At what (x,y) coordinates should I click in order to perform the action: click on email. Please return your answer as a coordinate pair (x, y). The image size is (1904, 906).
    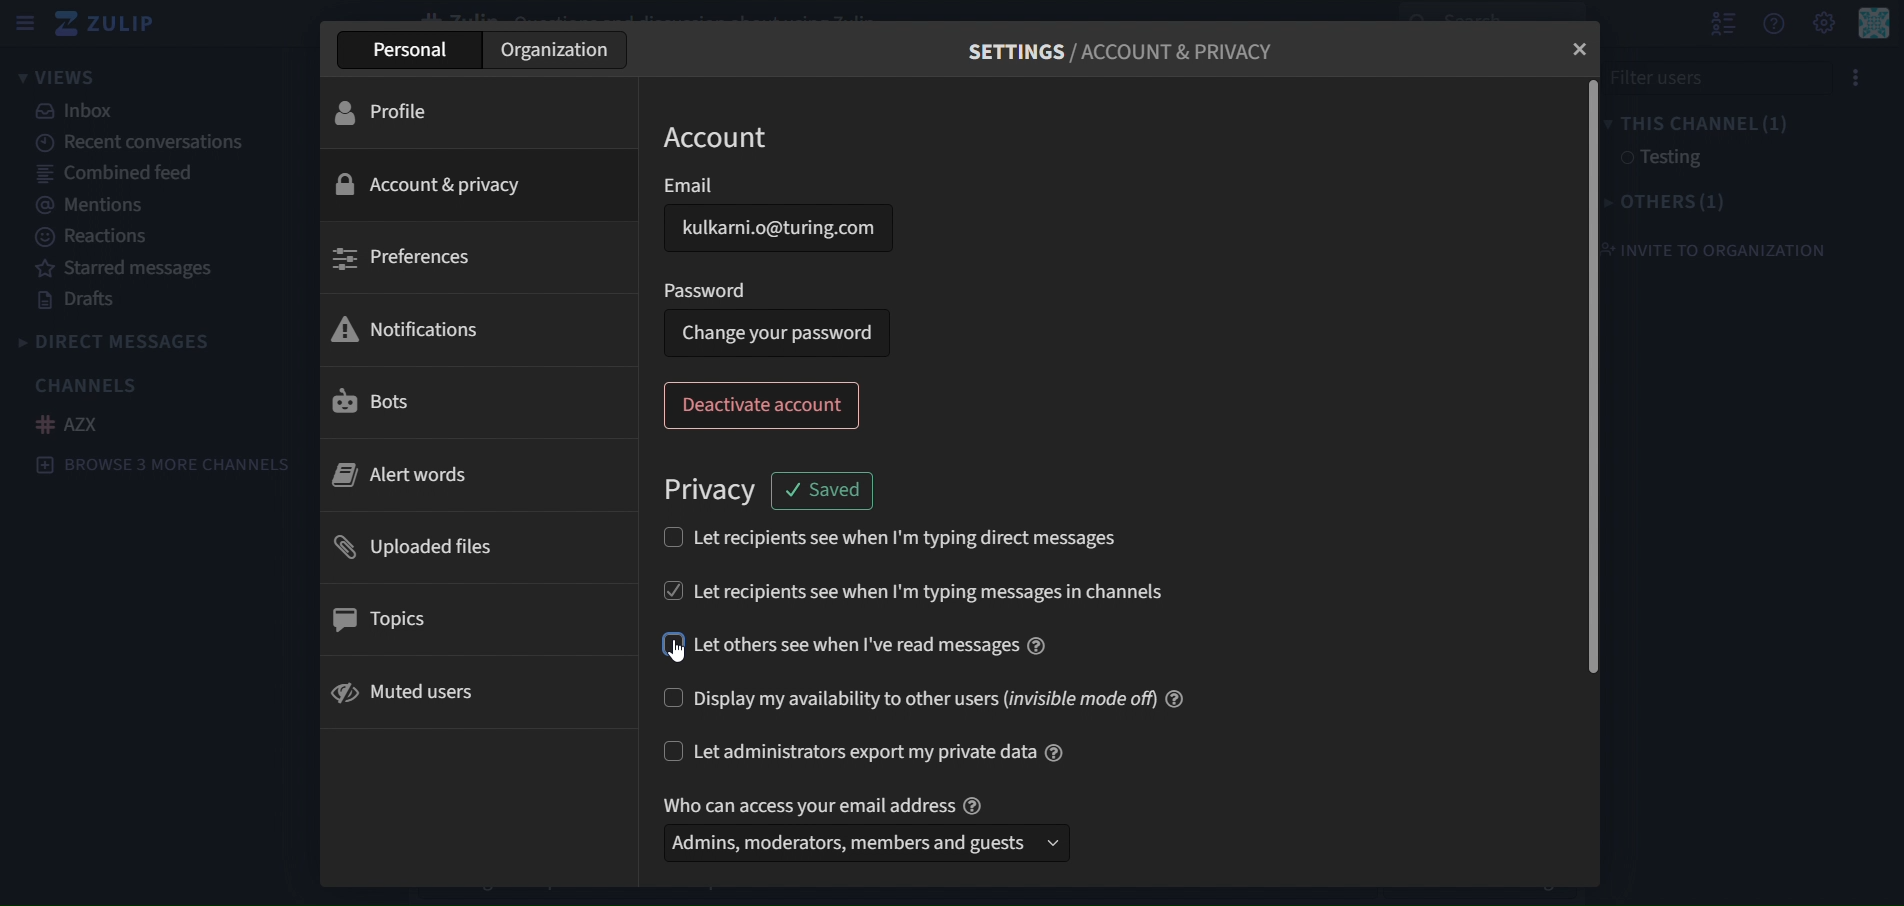
    Looking at the image, I should click on (779, 186).